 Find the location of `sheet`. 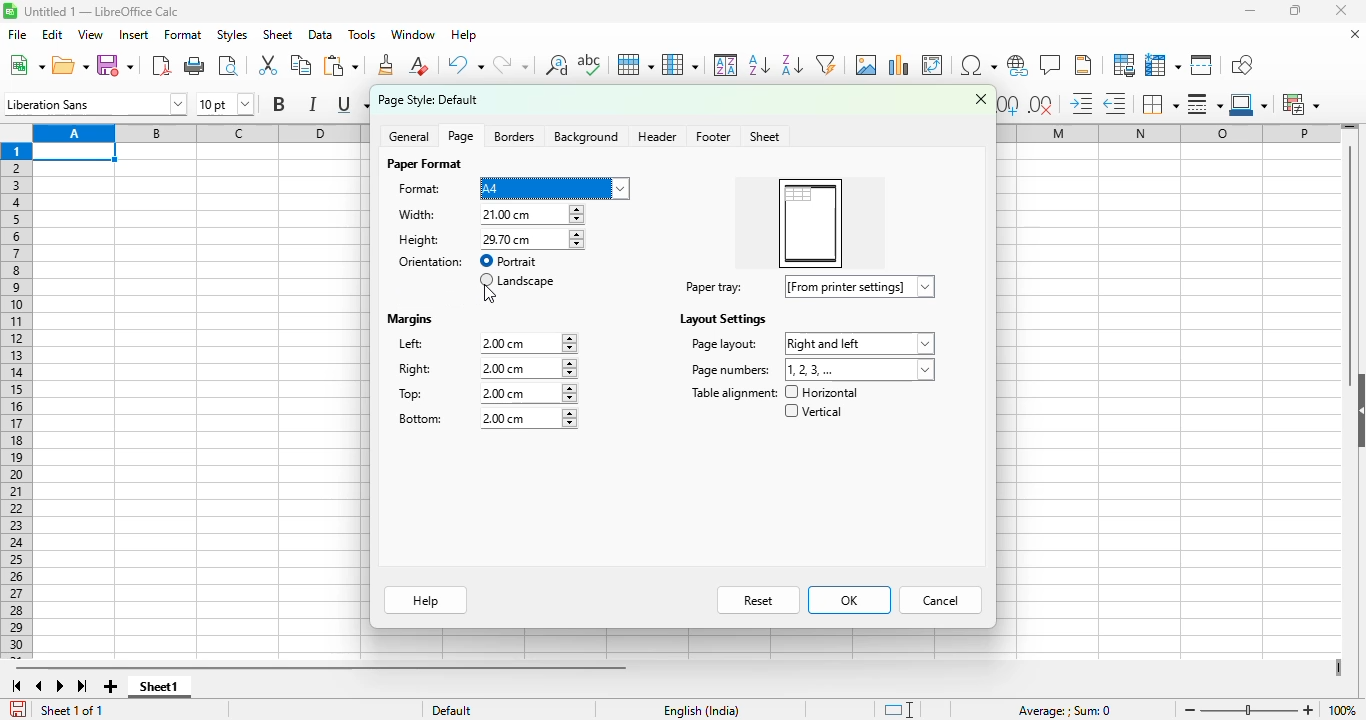

sheet is located at coordinates (277, 35).